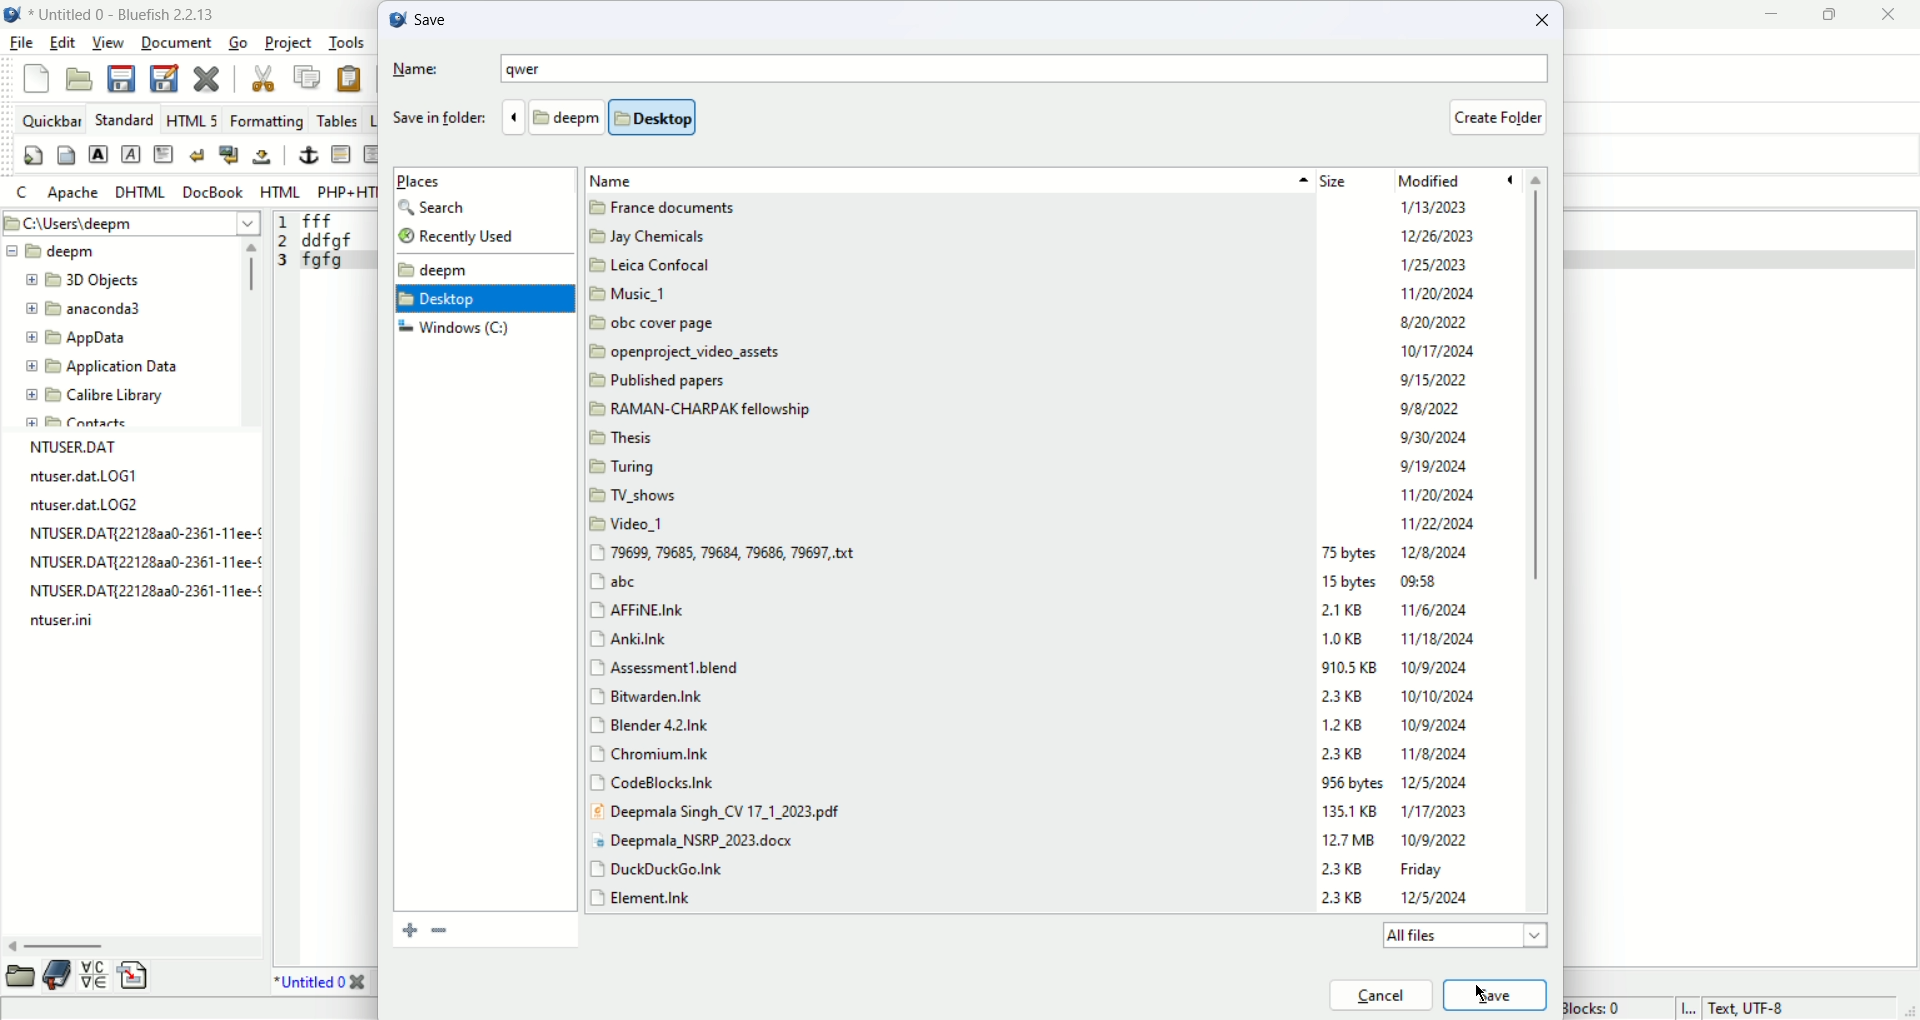  I want to click on name: qwer, so click(973, 70).